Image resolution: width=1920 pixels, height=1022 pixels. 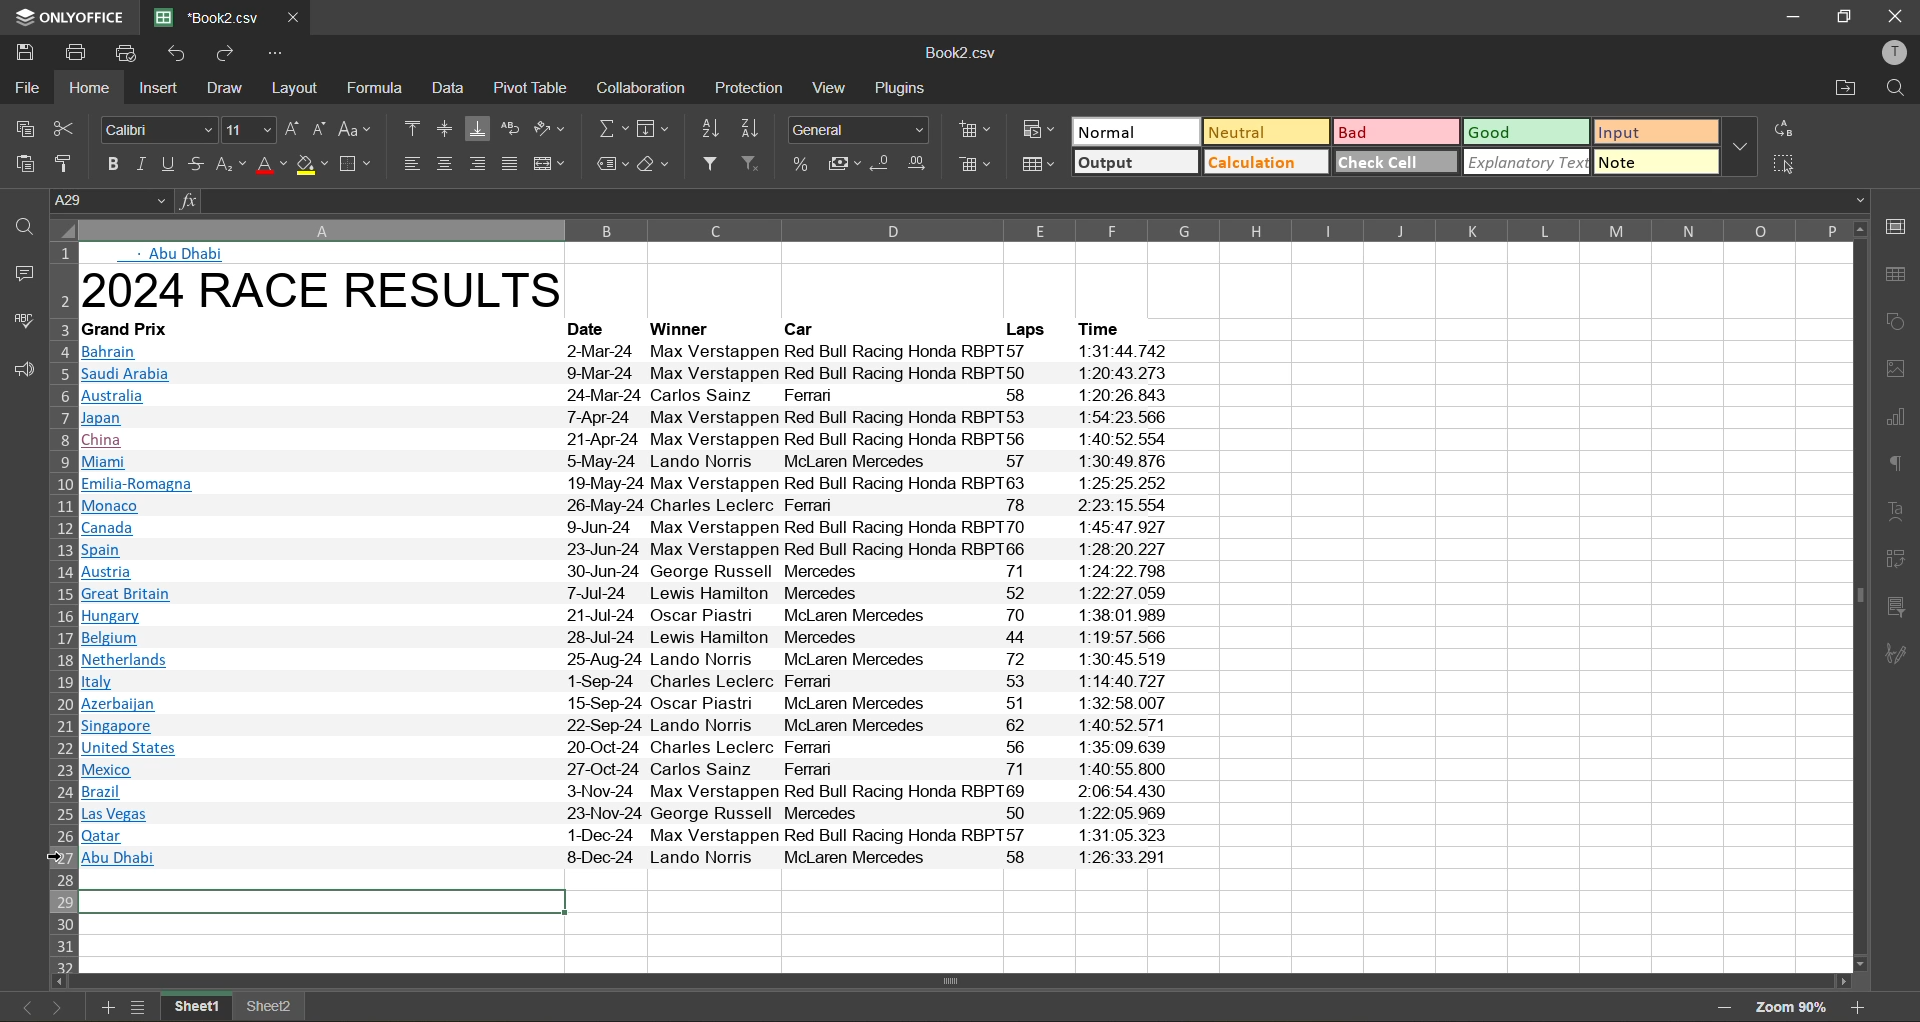 I want to click on add sheet, so click(x=109, y=1008).